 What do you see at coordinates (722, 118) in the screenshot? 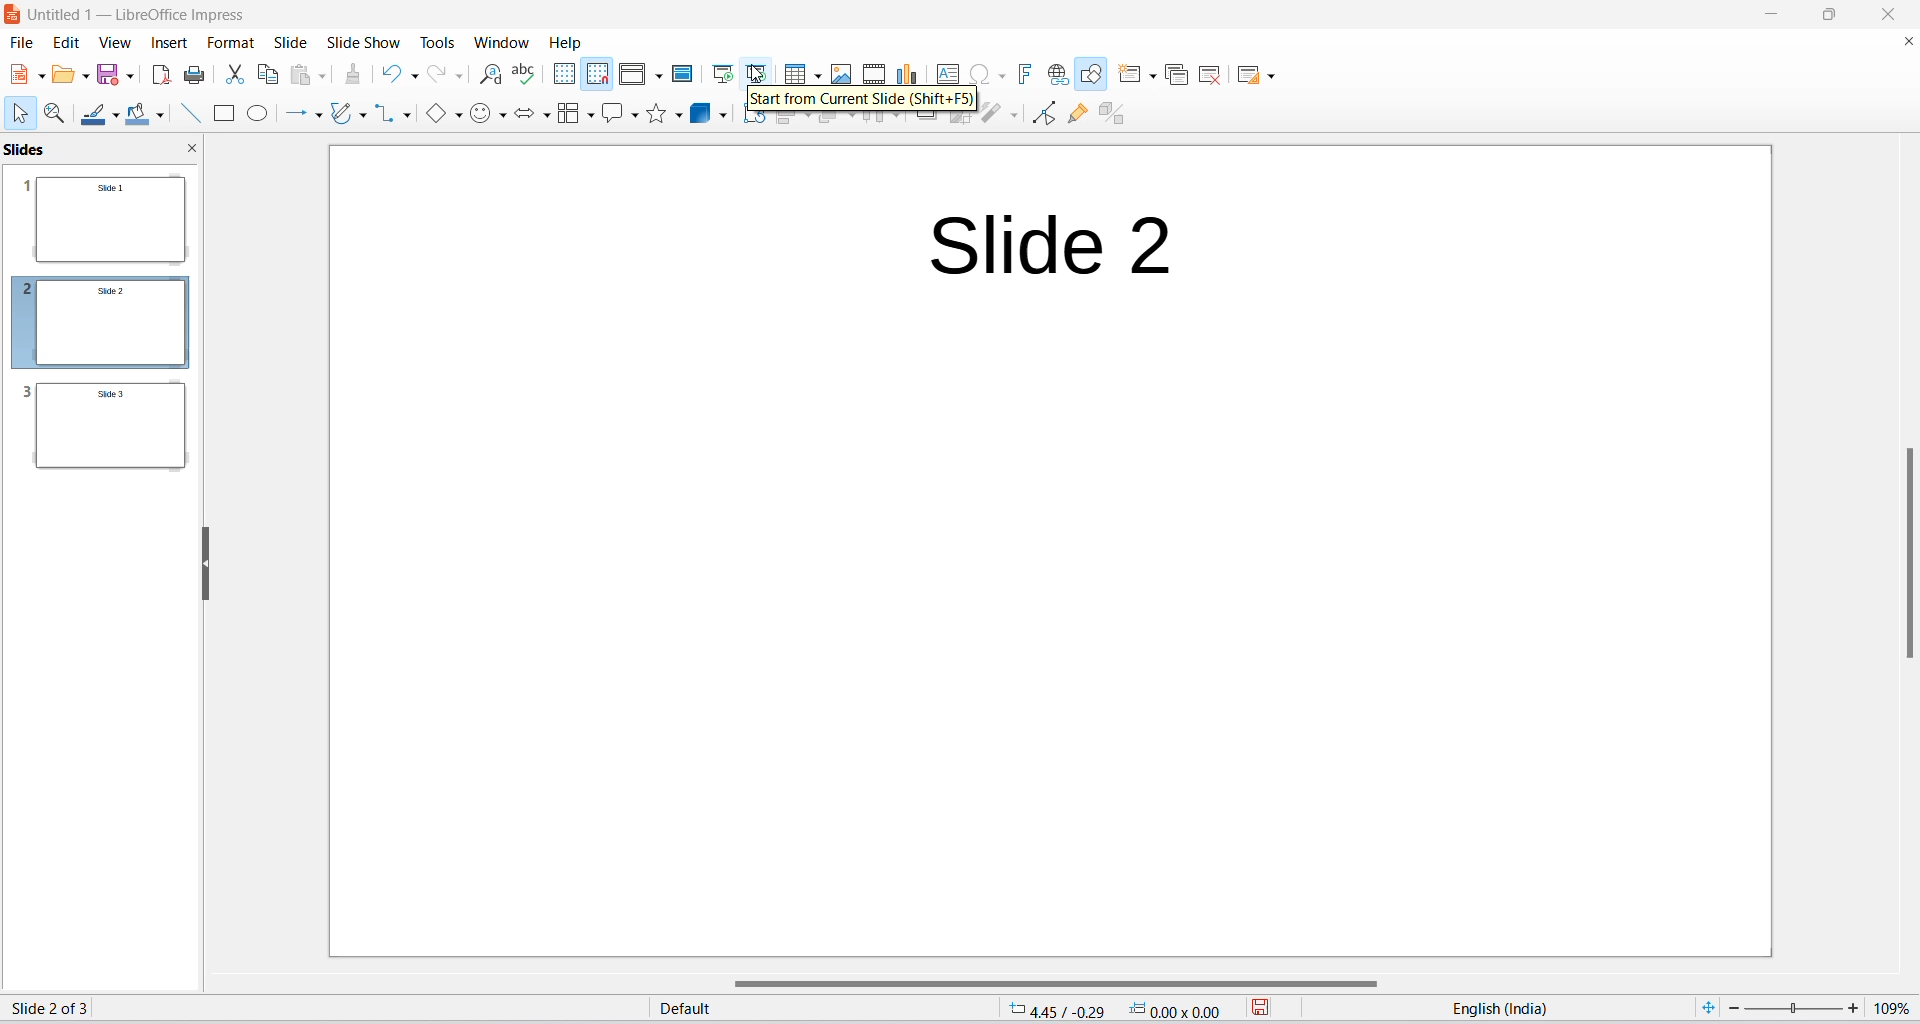
I see `3d object options` at bounding box center [722, 118].